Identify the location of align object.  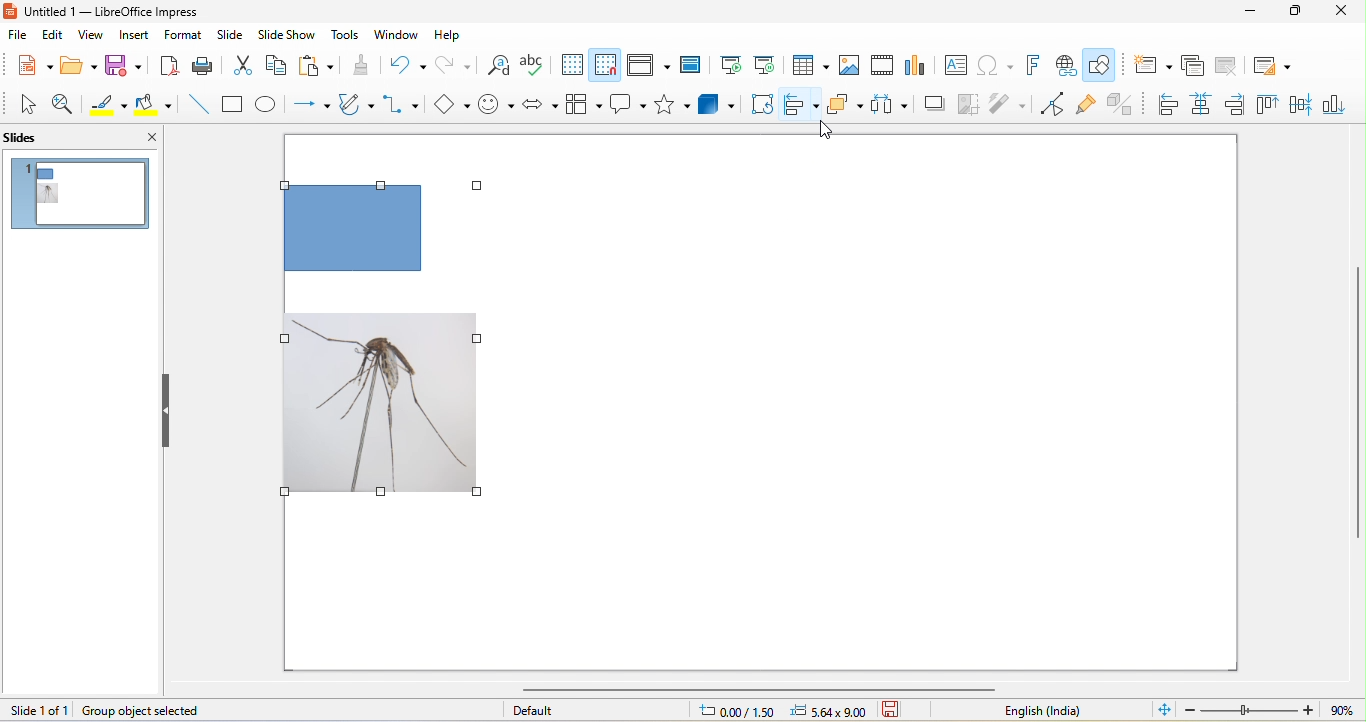
(801, 106).